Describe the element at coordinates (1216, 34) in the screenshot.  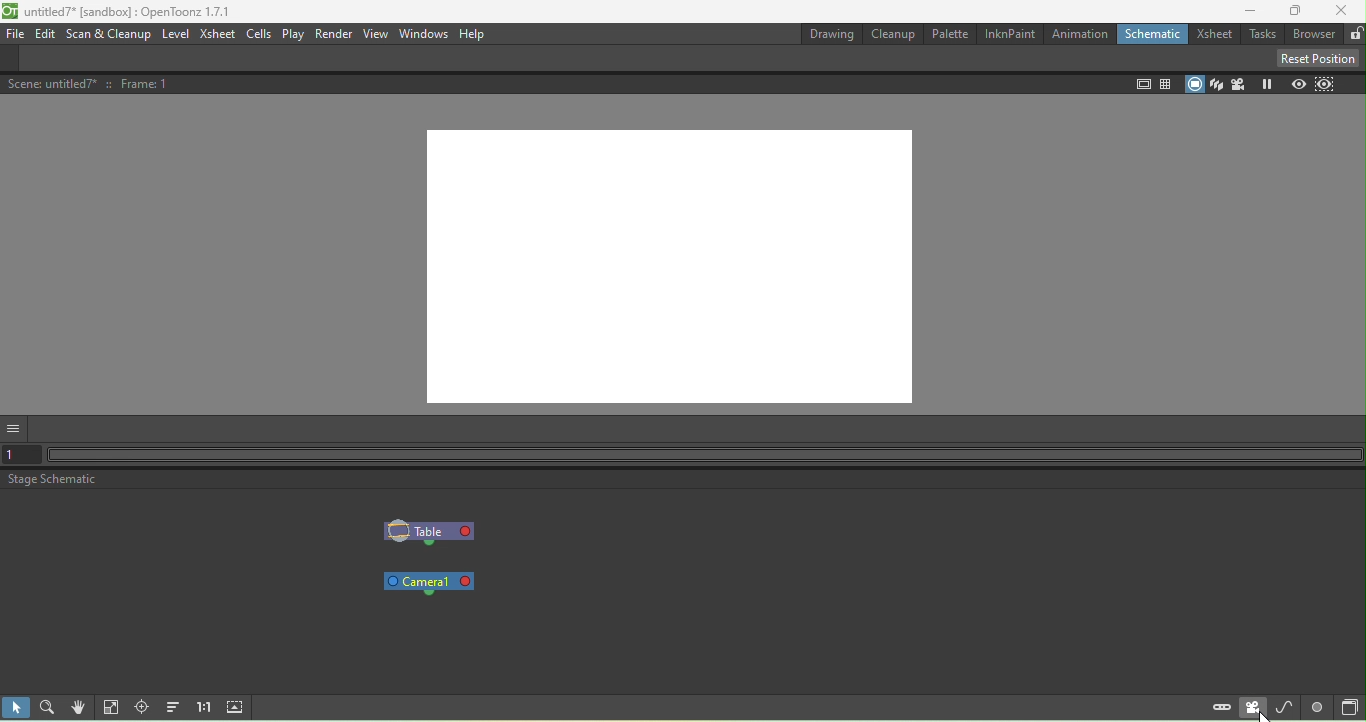
I see `Xsheet` at that location.